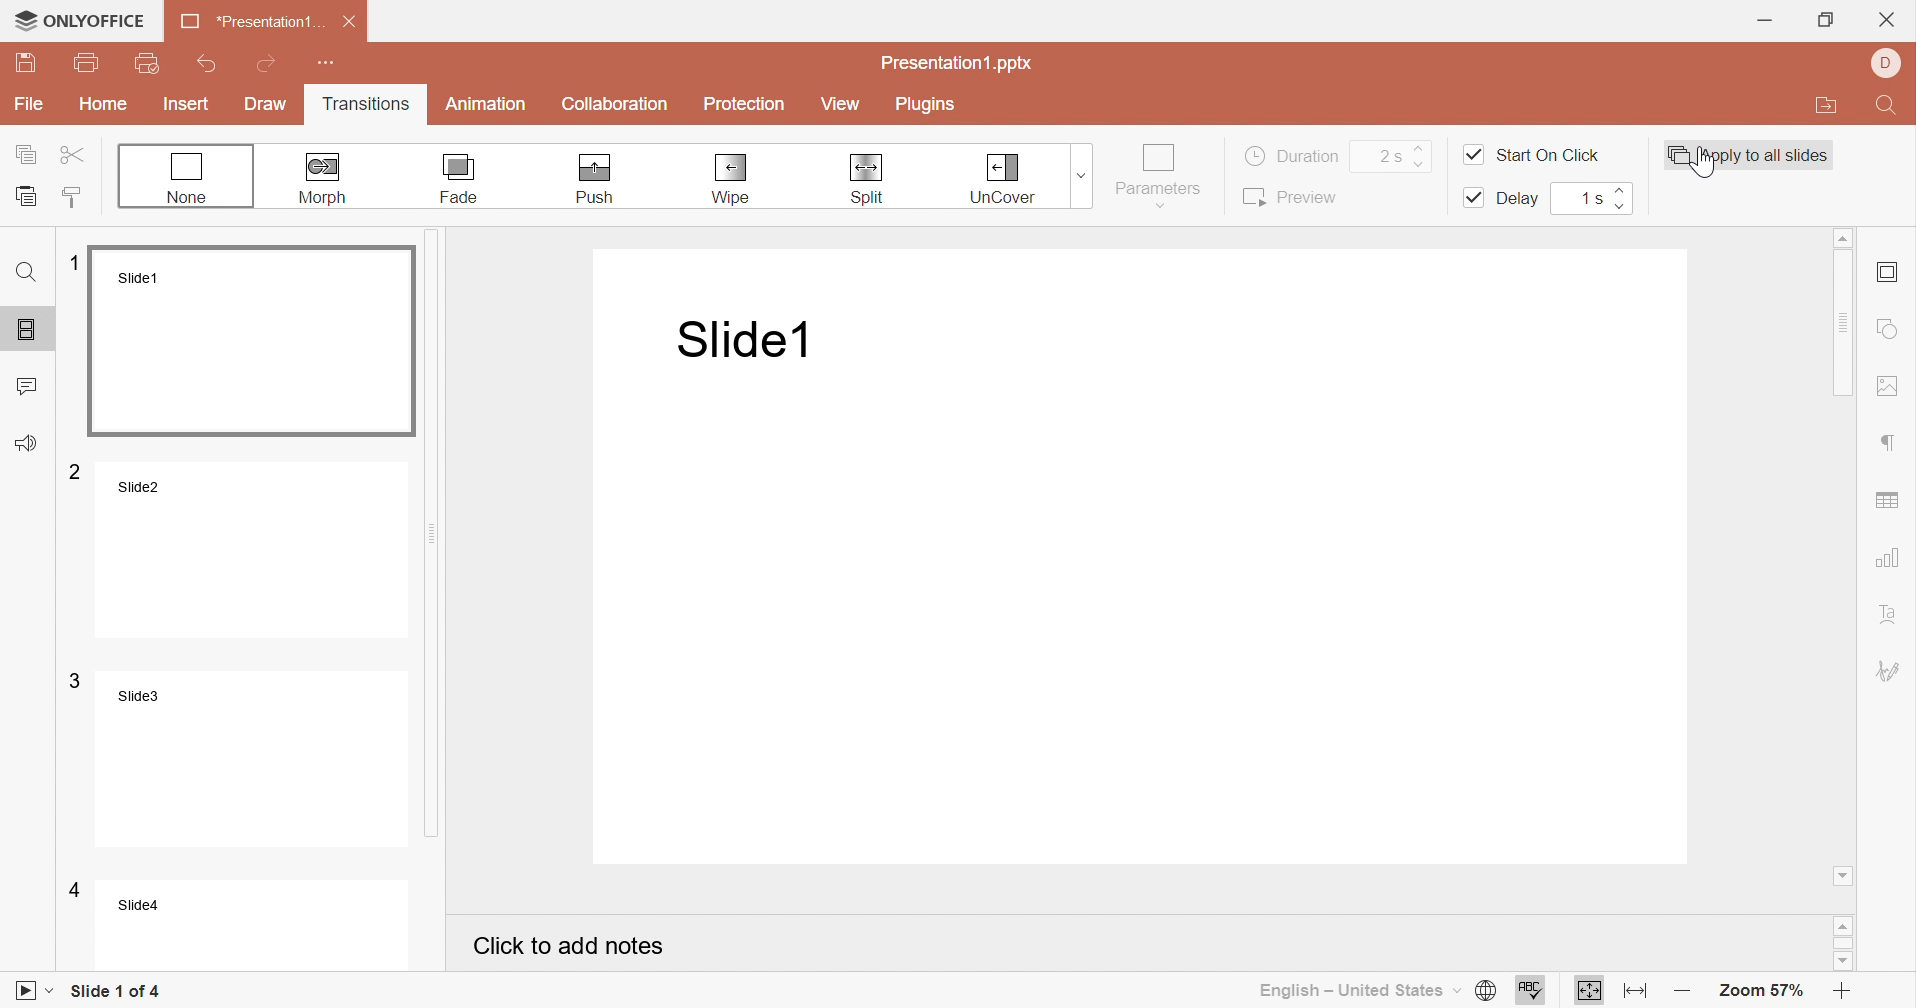 The image size is (1916, 1008). Describe the element at coordinates (1848, 965) in the screenshot. I see `Scroll down` at that location.